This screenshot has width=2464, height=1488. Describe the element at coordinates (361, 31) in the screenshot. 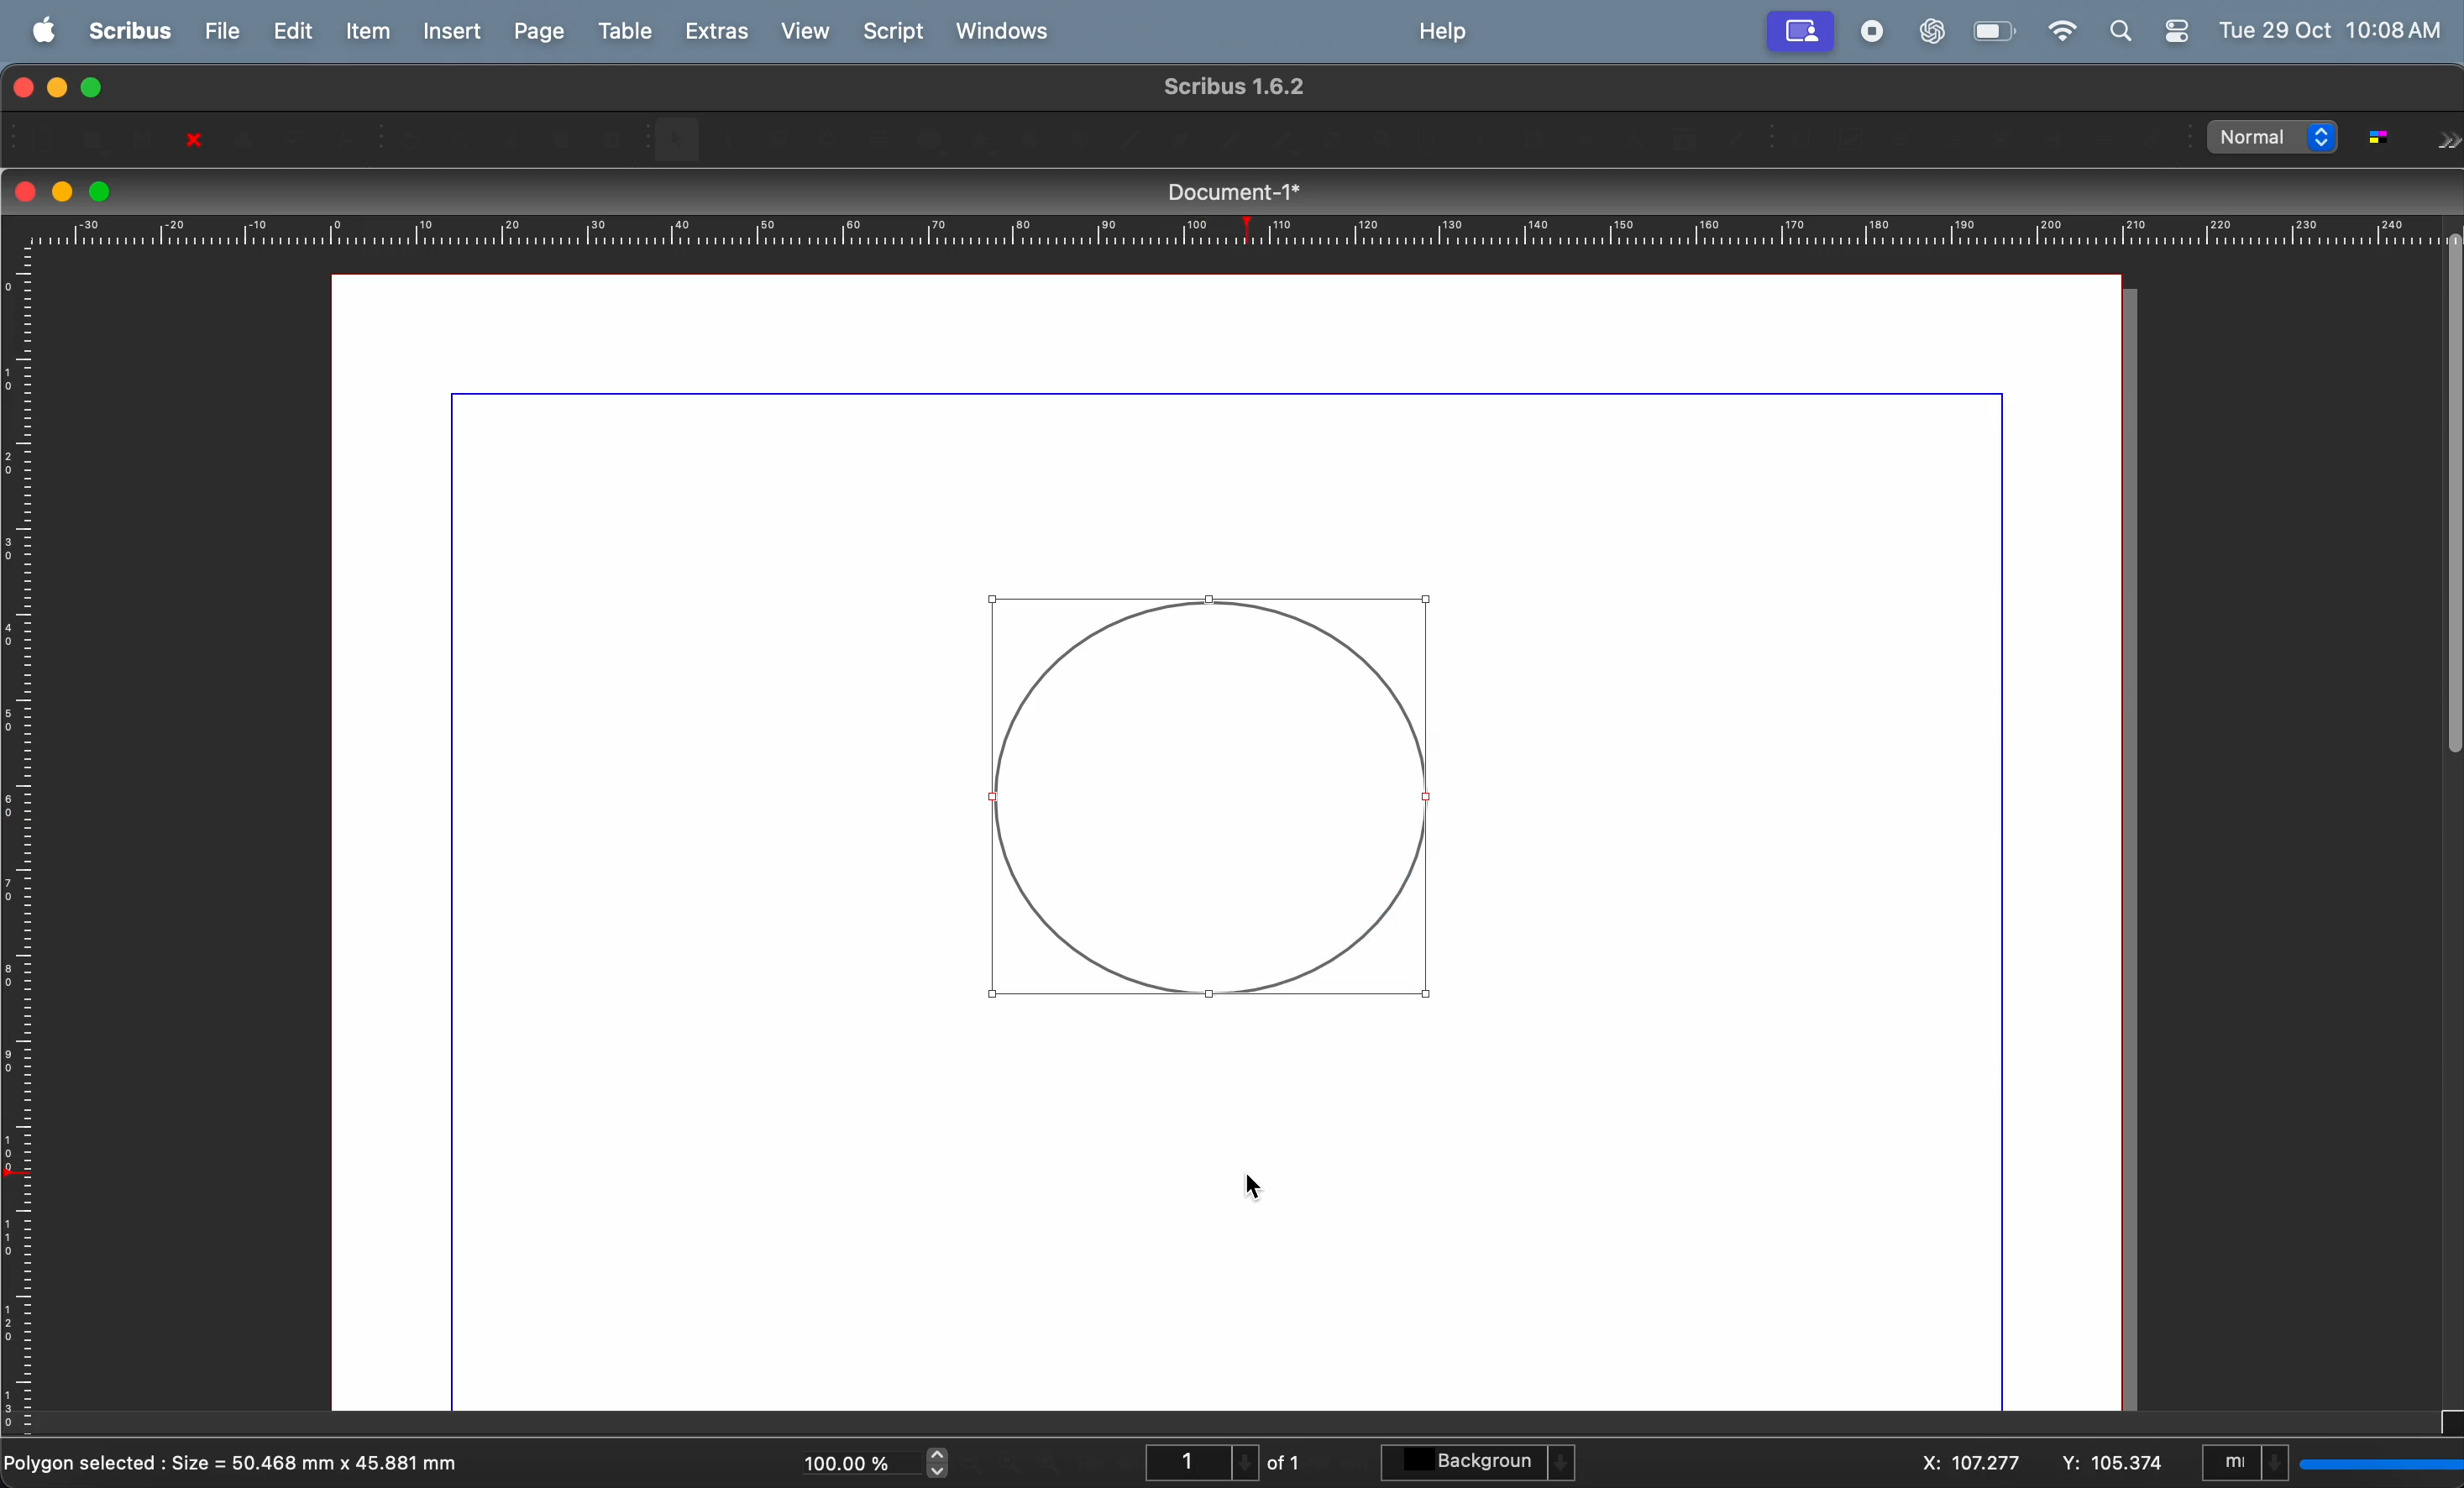

I see `item` at that location.